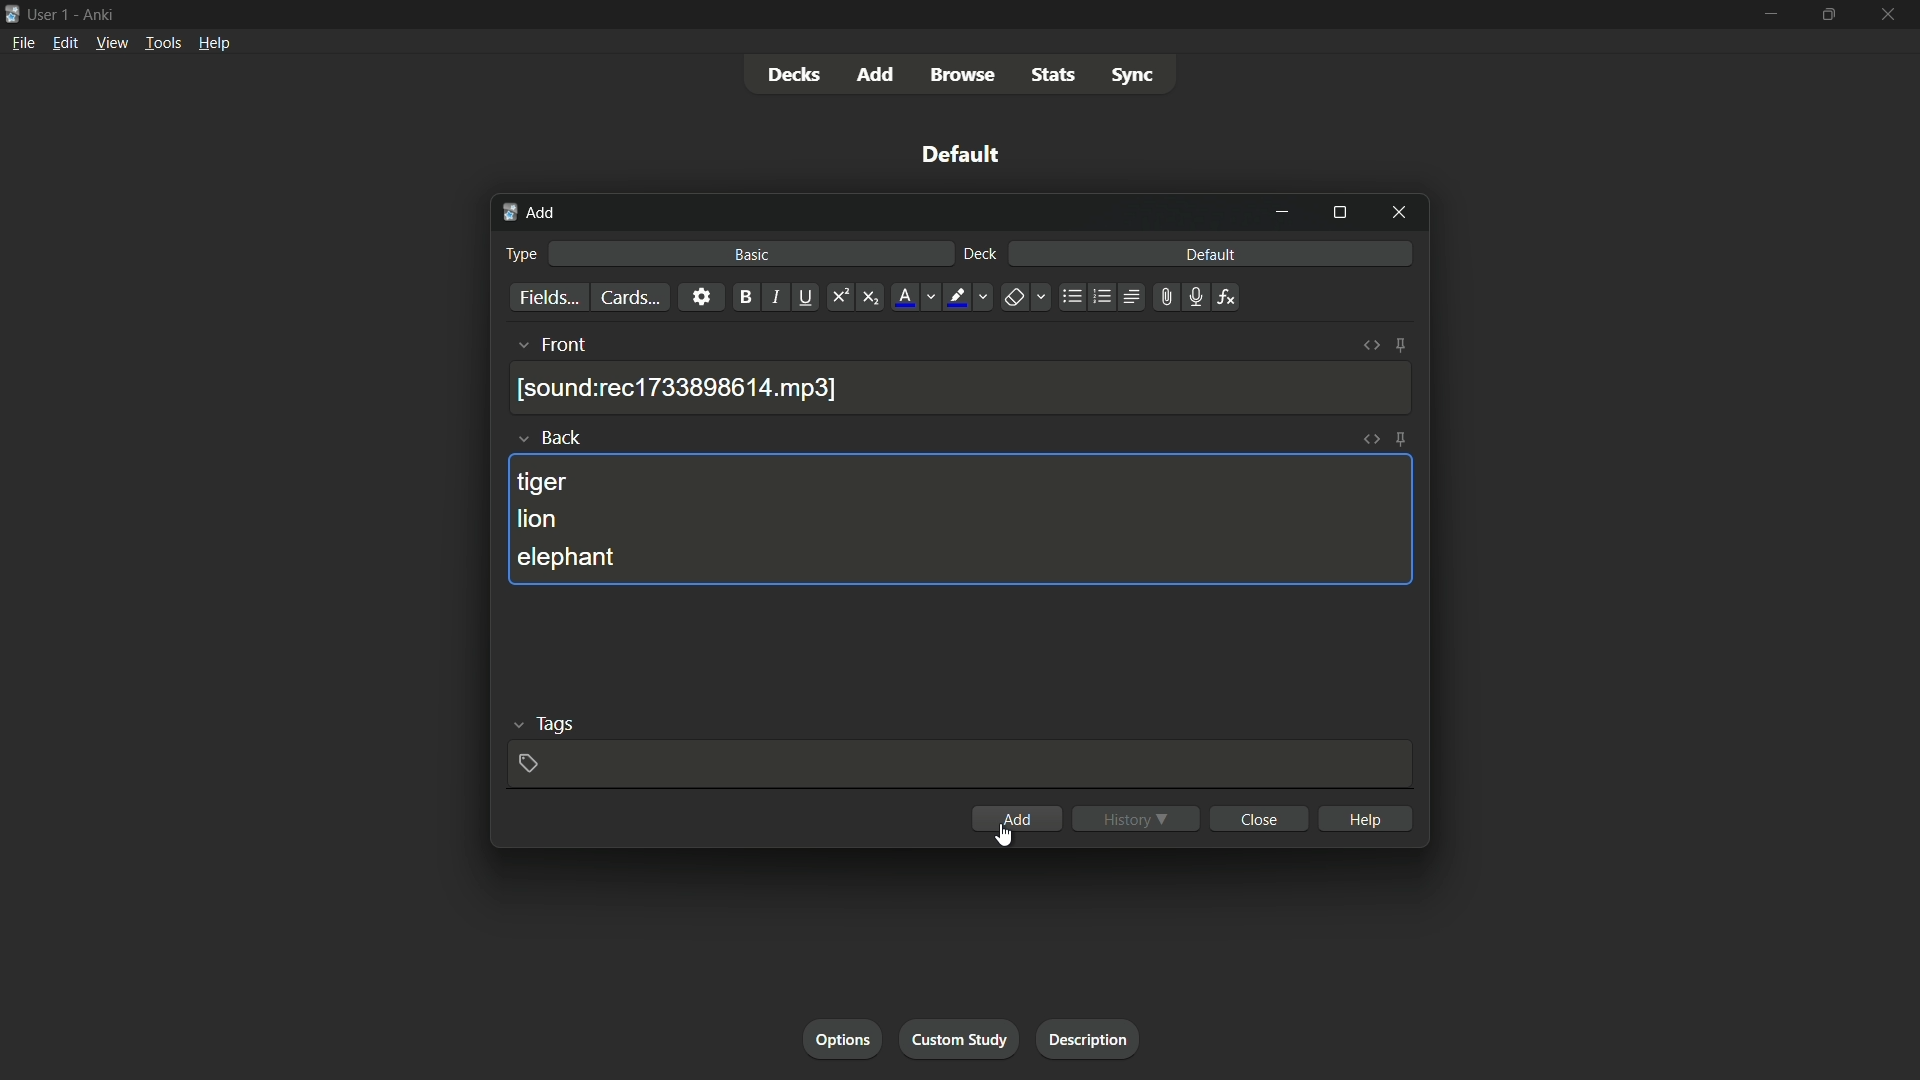  I want to click on equations, so click(1226, 297).